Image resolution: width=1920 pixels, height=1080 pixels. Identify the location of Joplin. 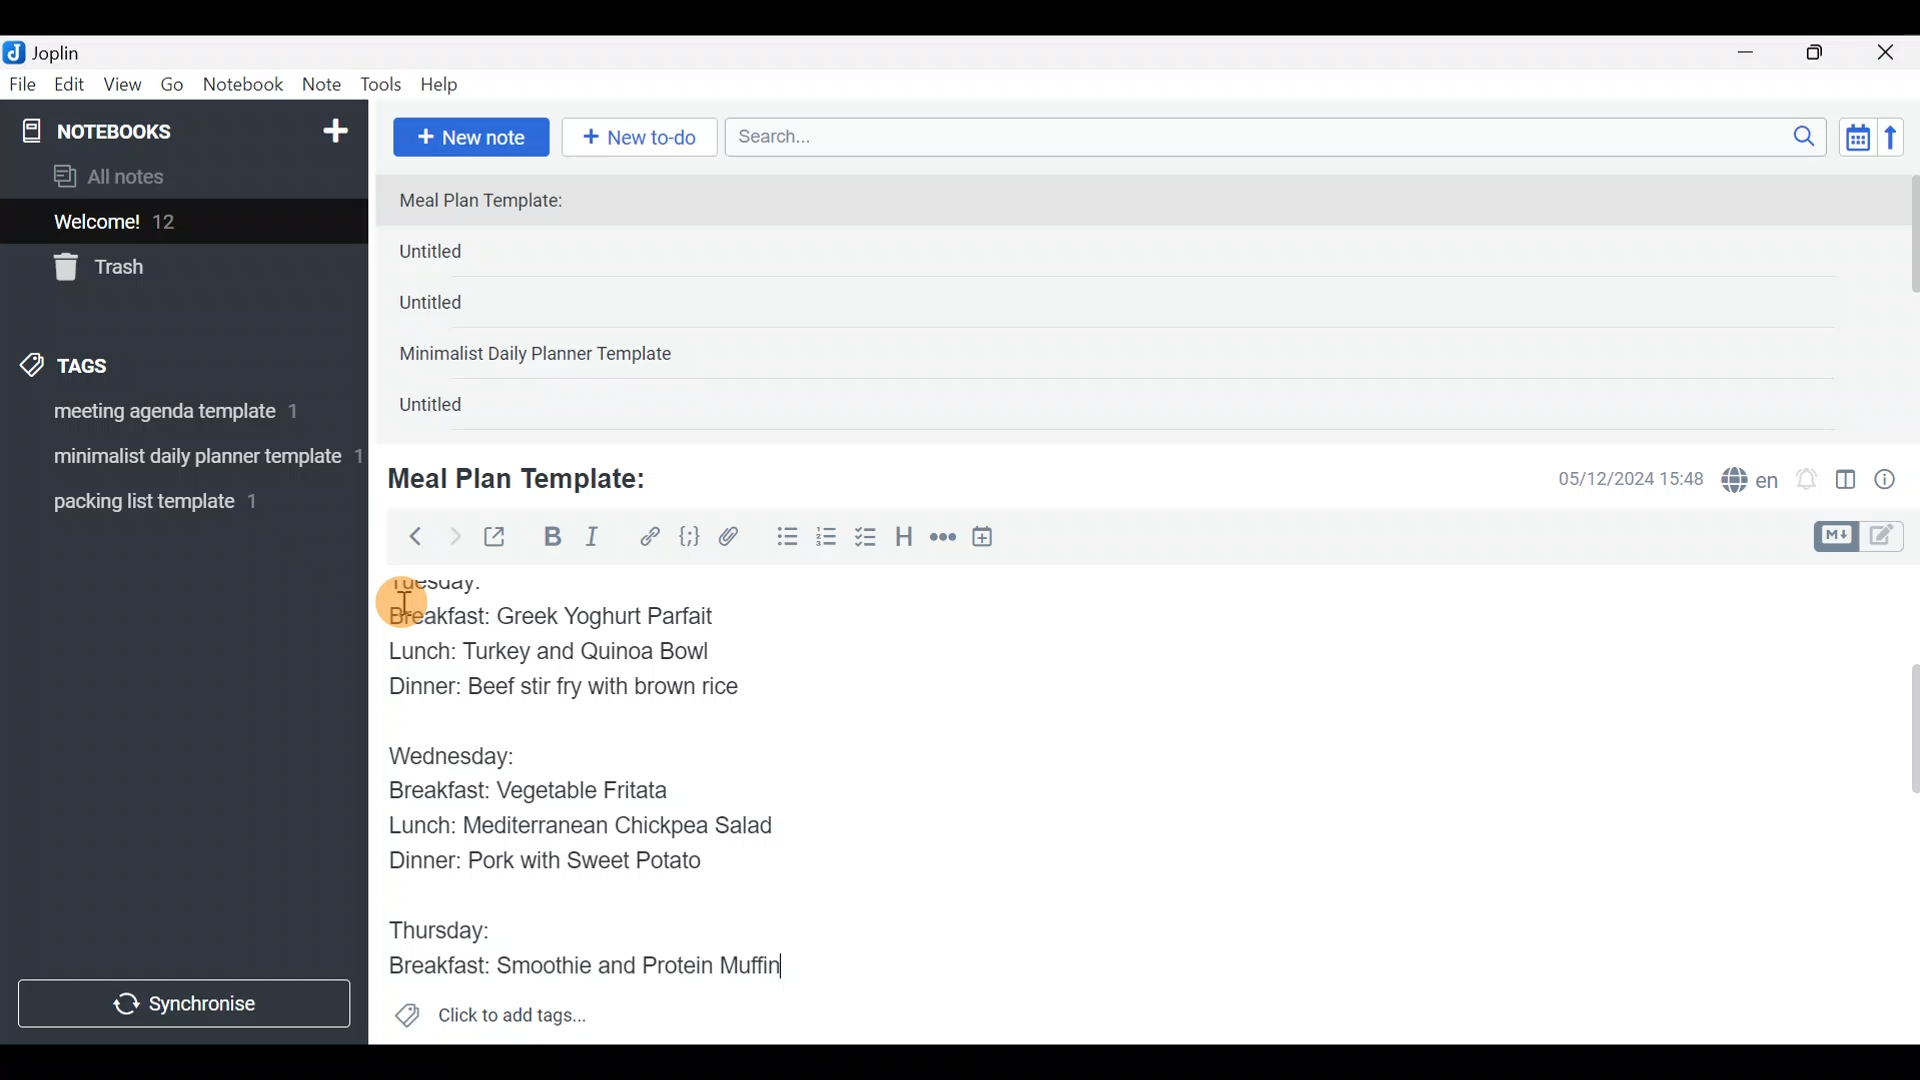
(69, 50).